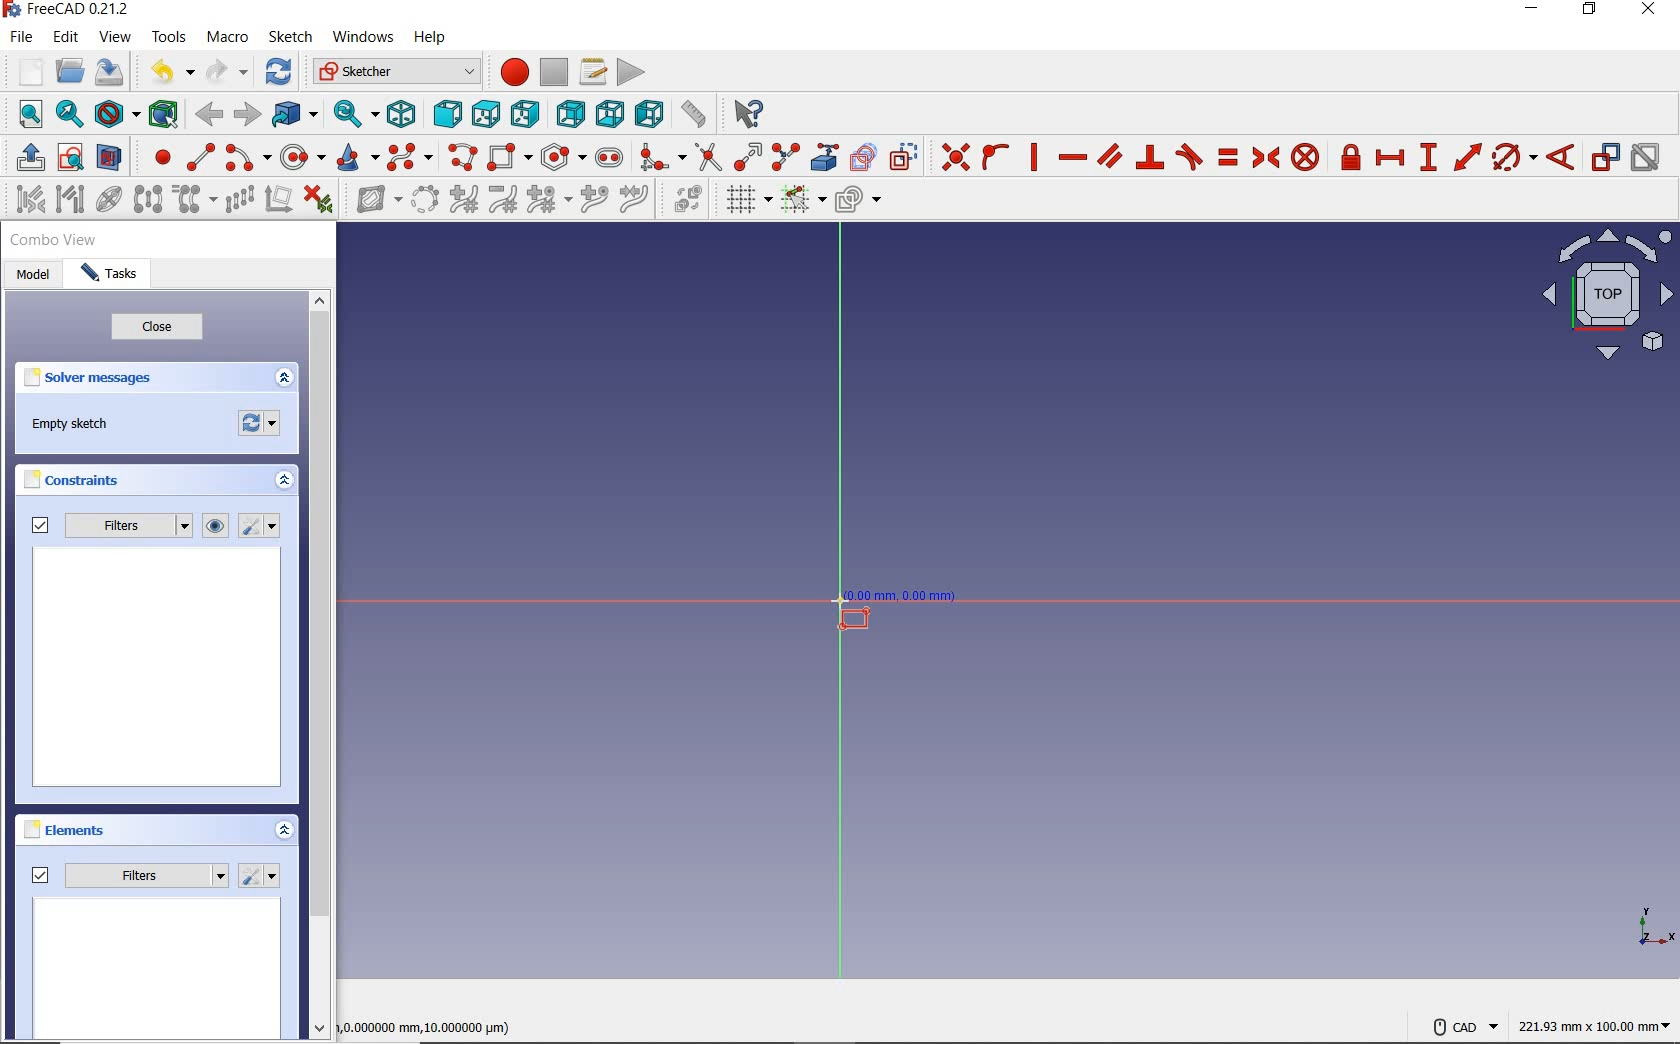 The width and height of the screenshot is (1680, 1044). Describe the element at coordinates (247, 159) in the screenshot. I see `create arc` at that location.